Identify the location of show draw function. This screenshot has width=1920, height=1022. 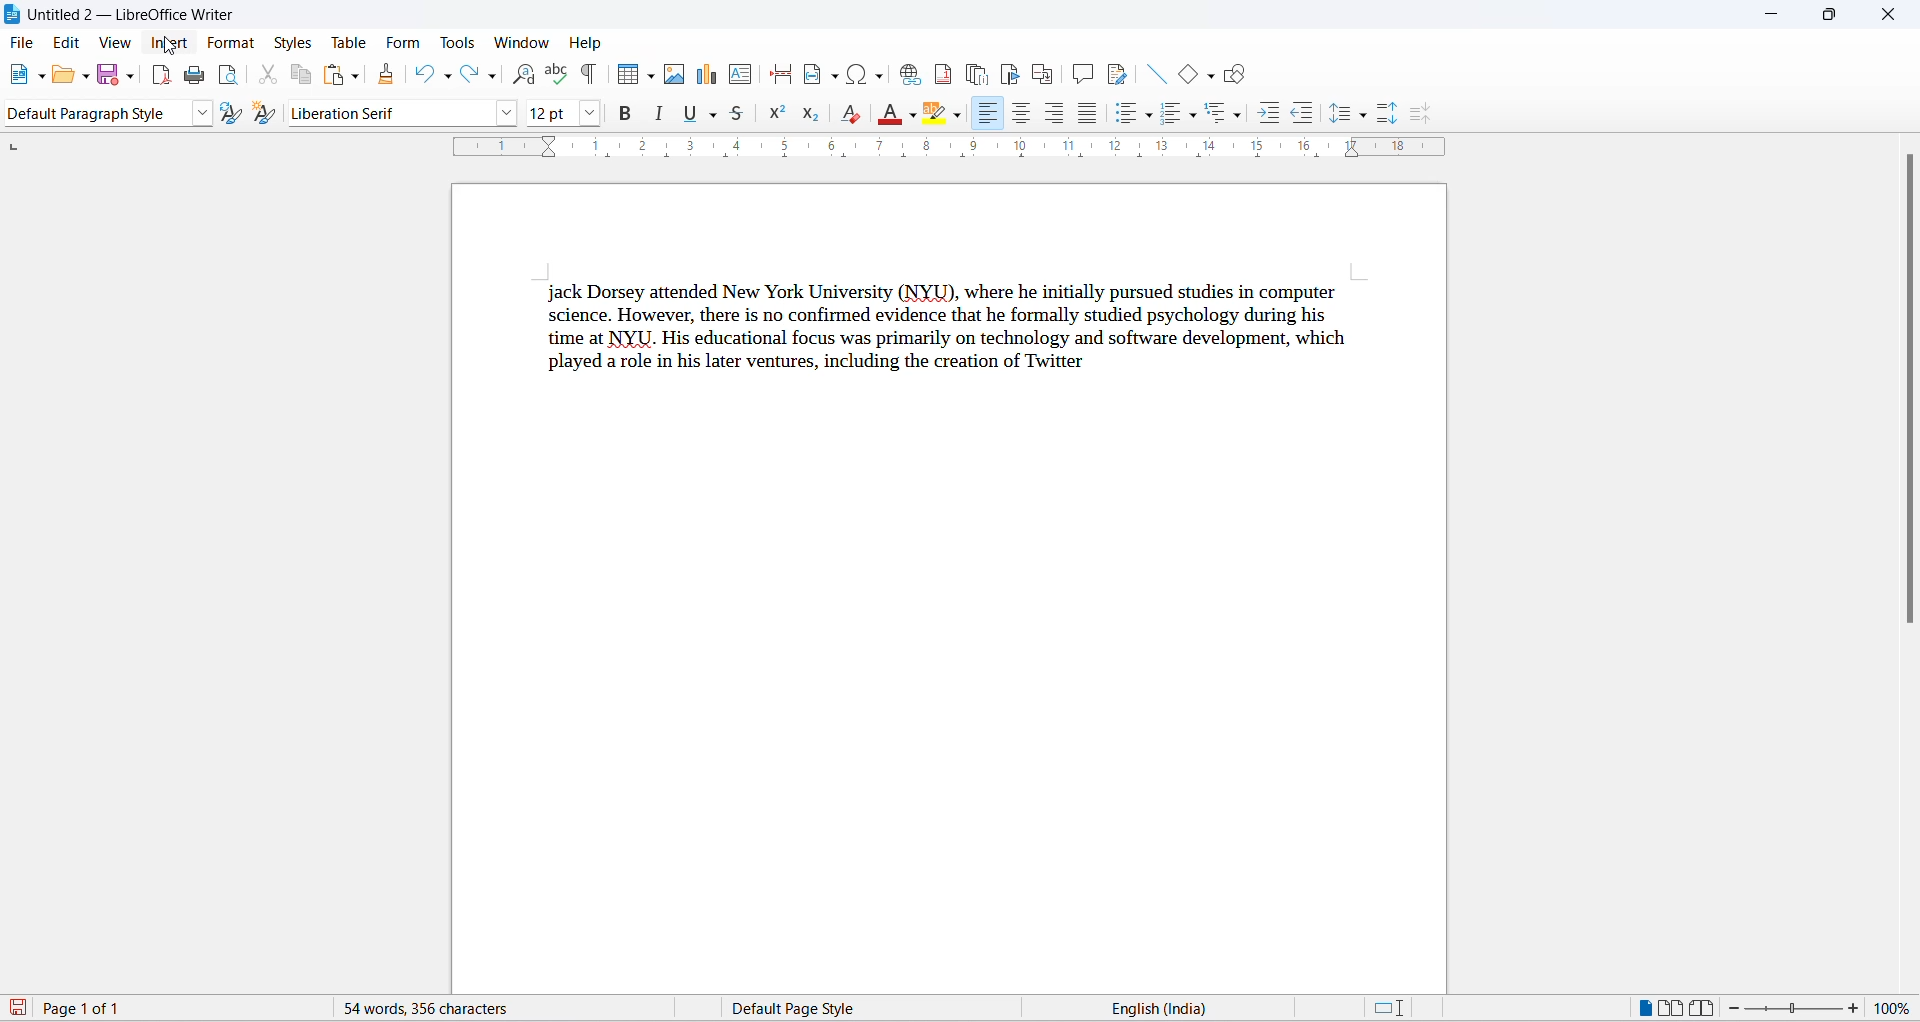
(1235, 77).